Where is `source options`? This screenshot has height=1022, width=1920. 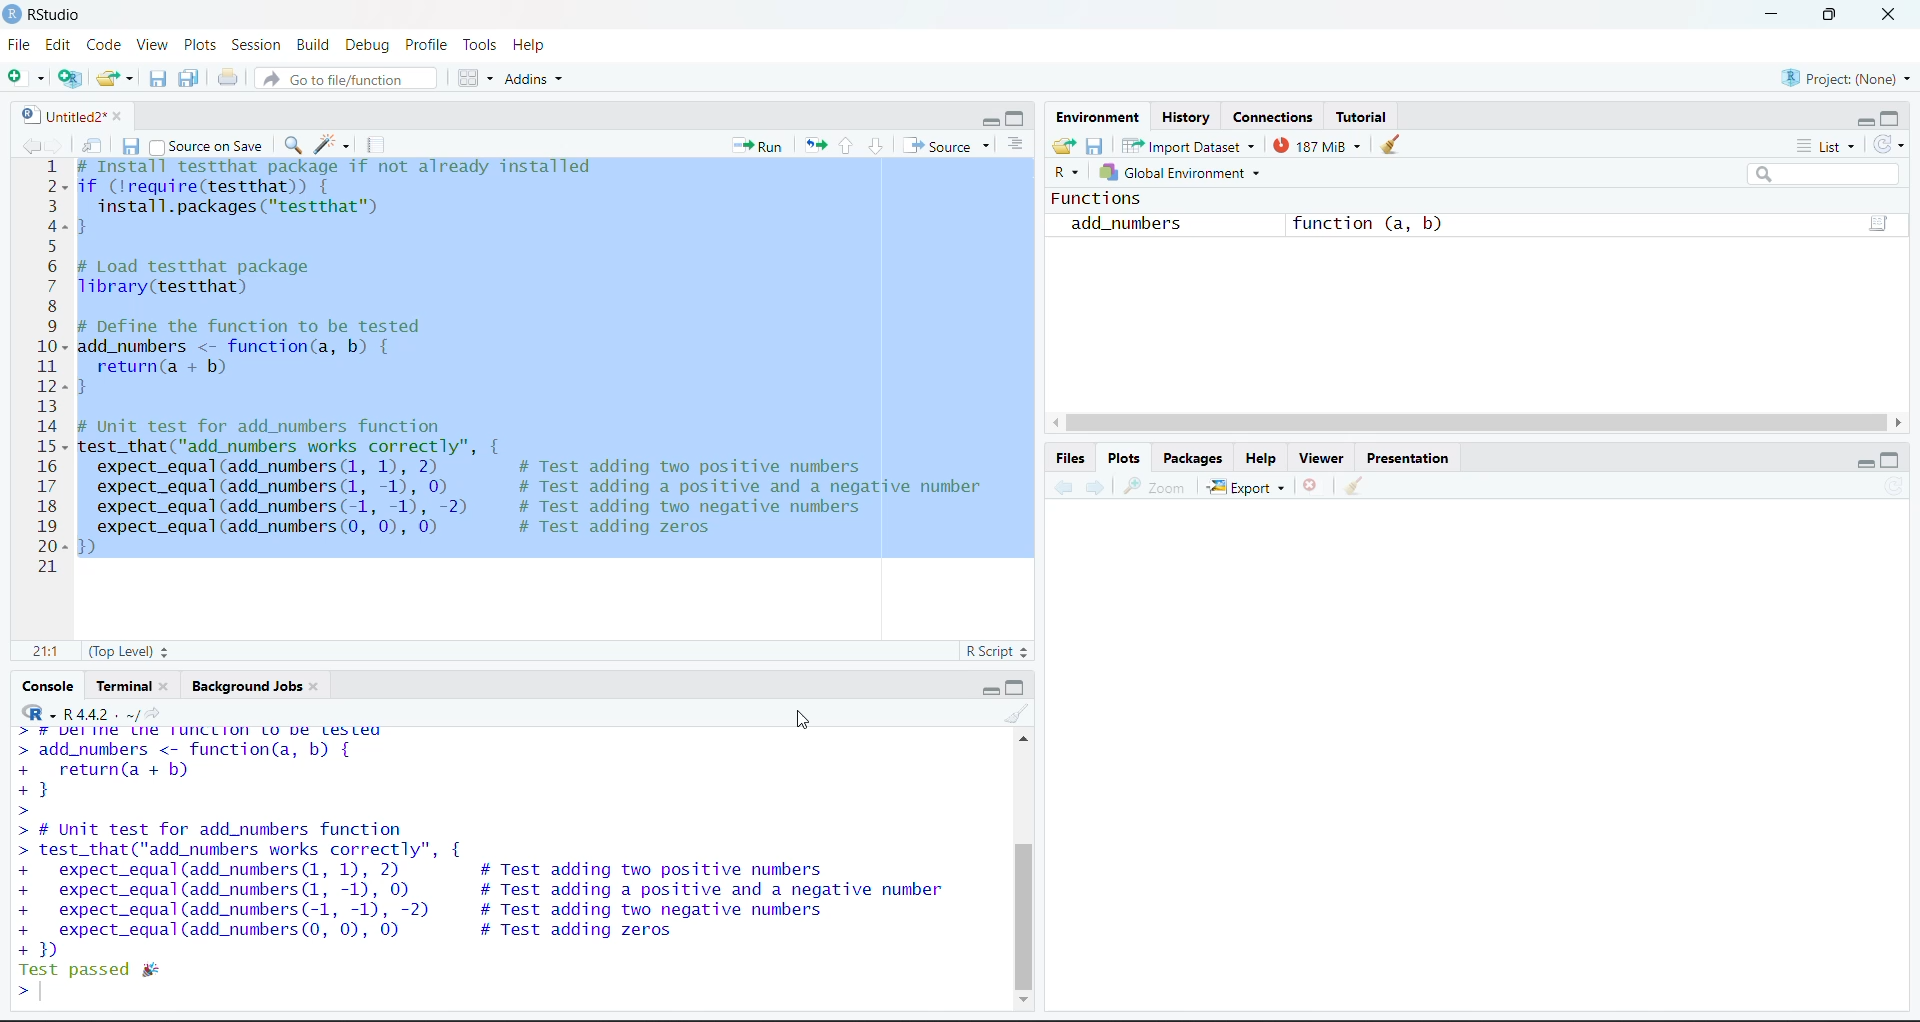 source options is located at coordinates (990, 146).